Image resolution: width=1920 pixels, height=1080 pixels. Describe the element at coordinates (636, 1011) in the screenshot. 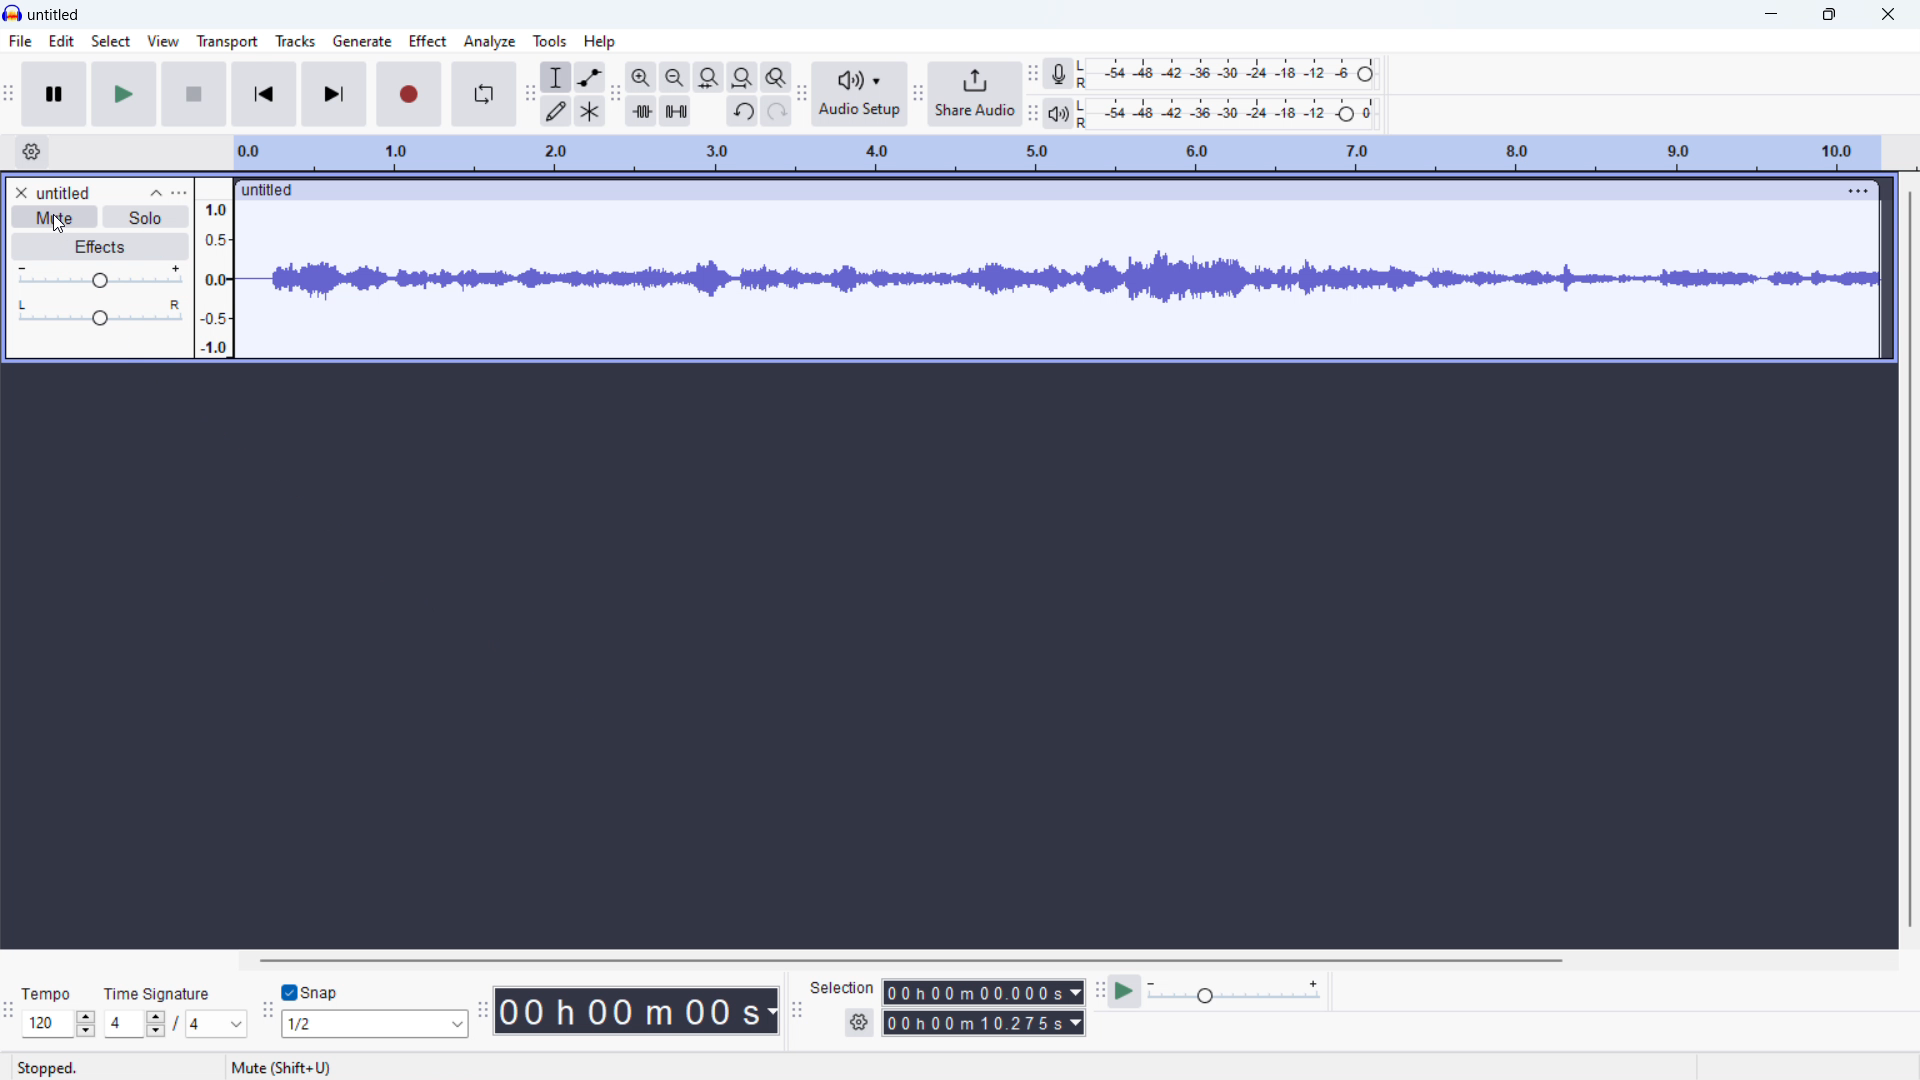

I see `timestamp` at that location.